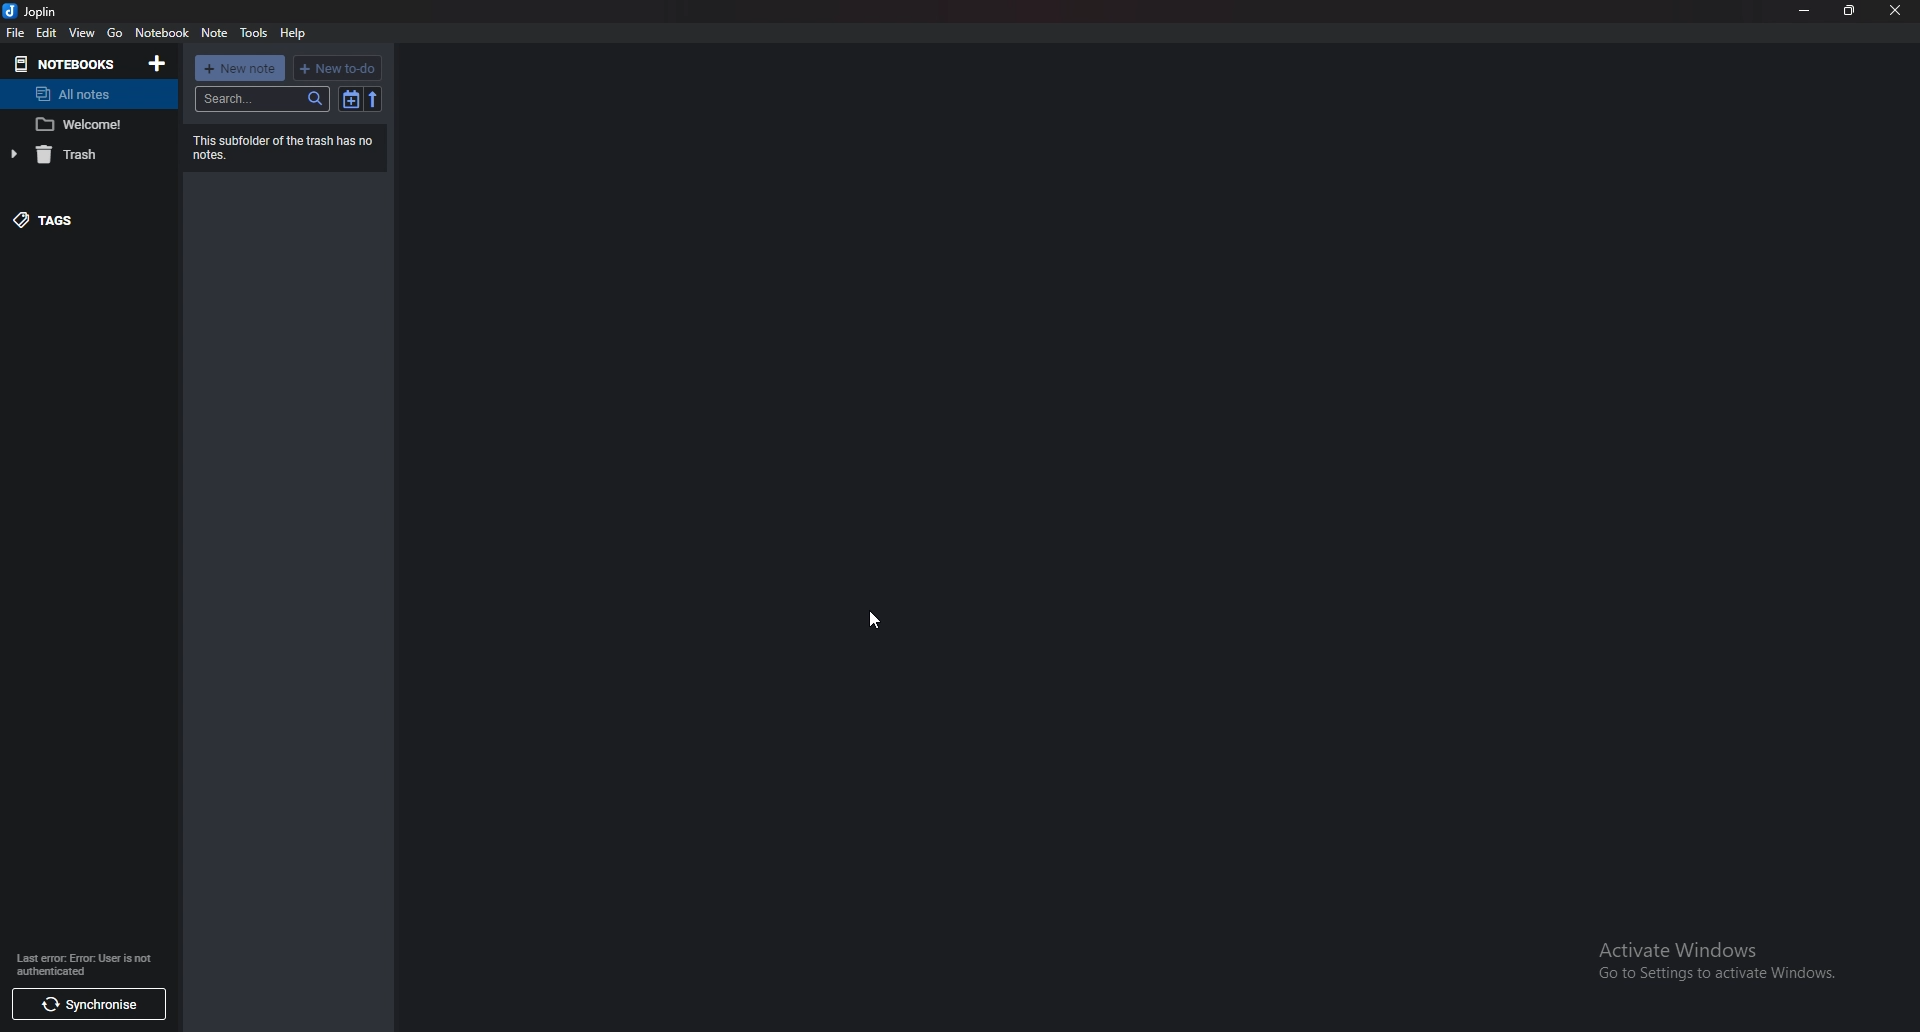  Describe the element at coordinates (1896, 10) in the screenshot. I see `close` at that location.